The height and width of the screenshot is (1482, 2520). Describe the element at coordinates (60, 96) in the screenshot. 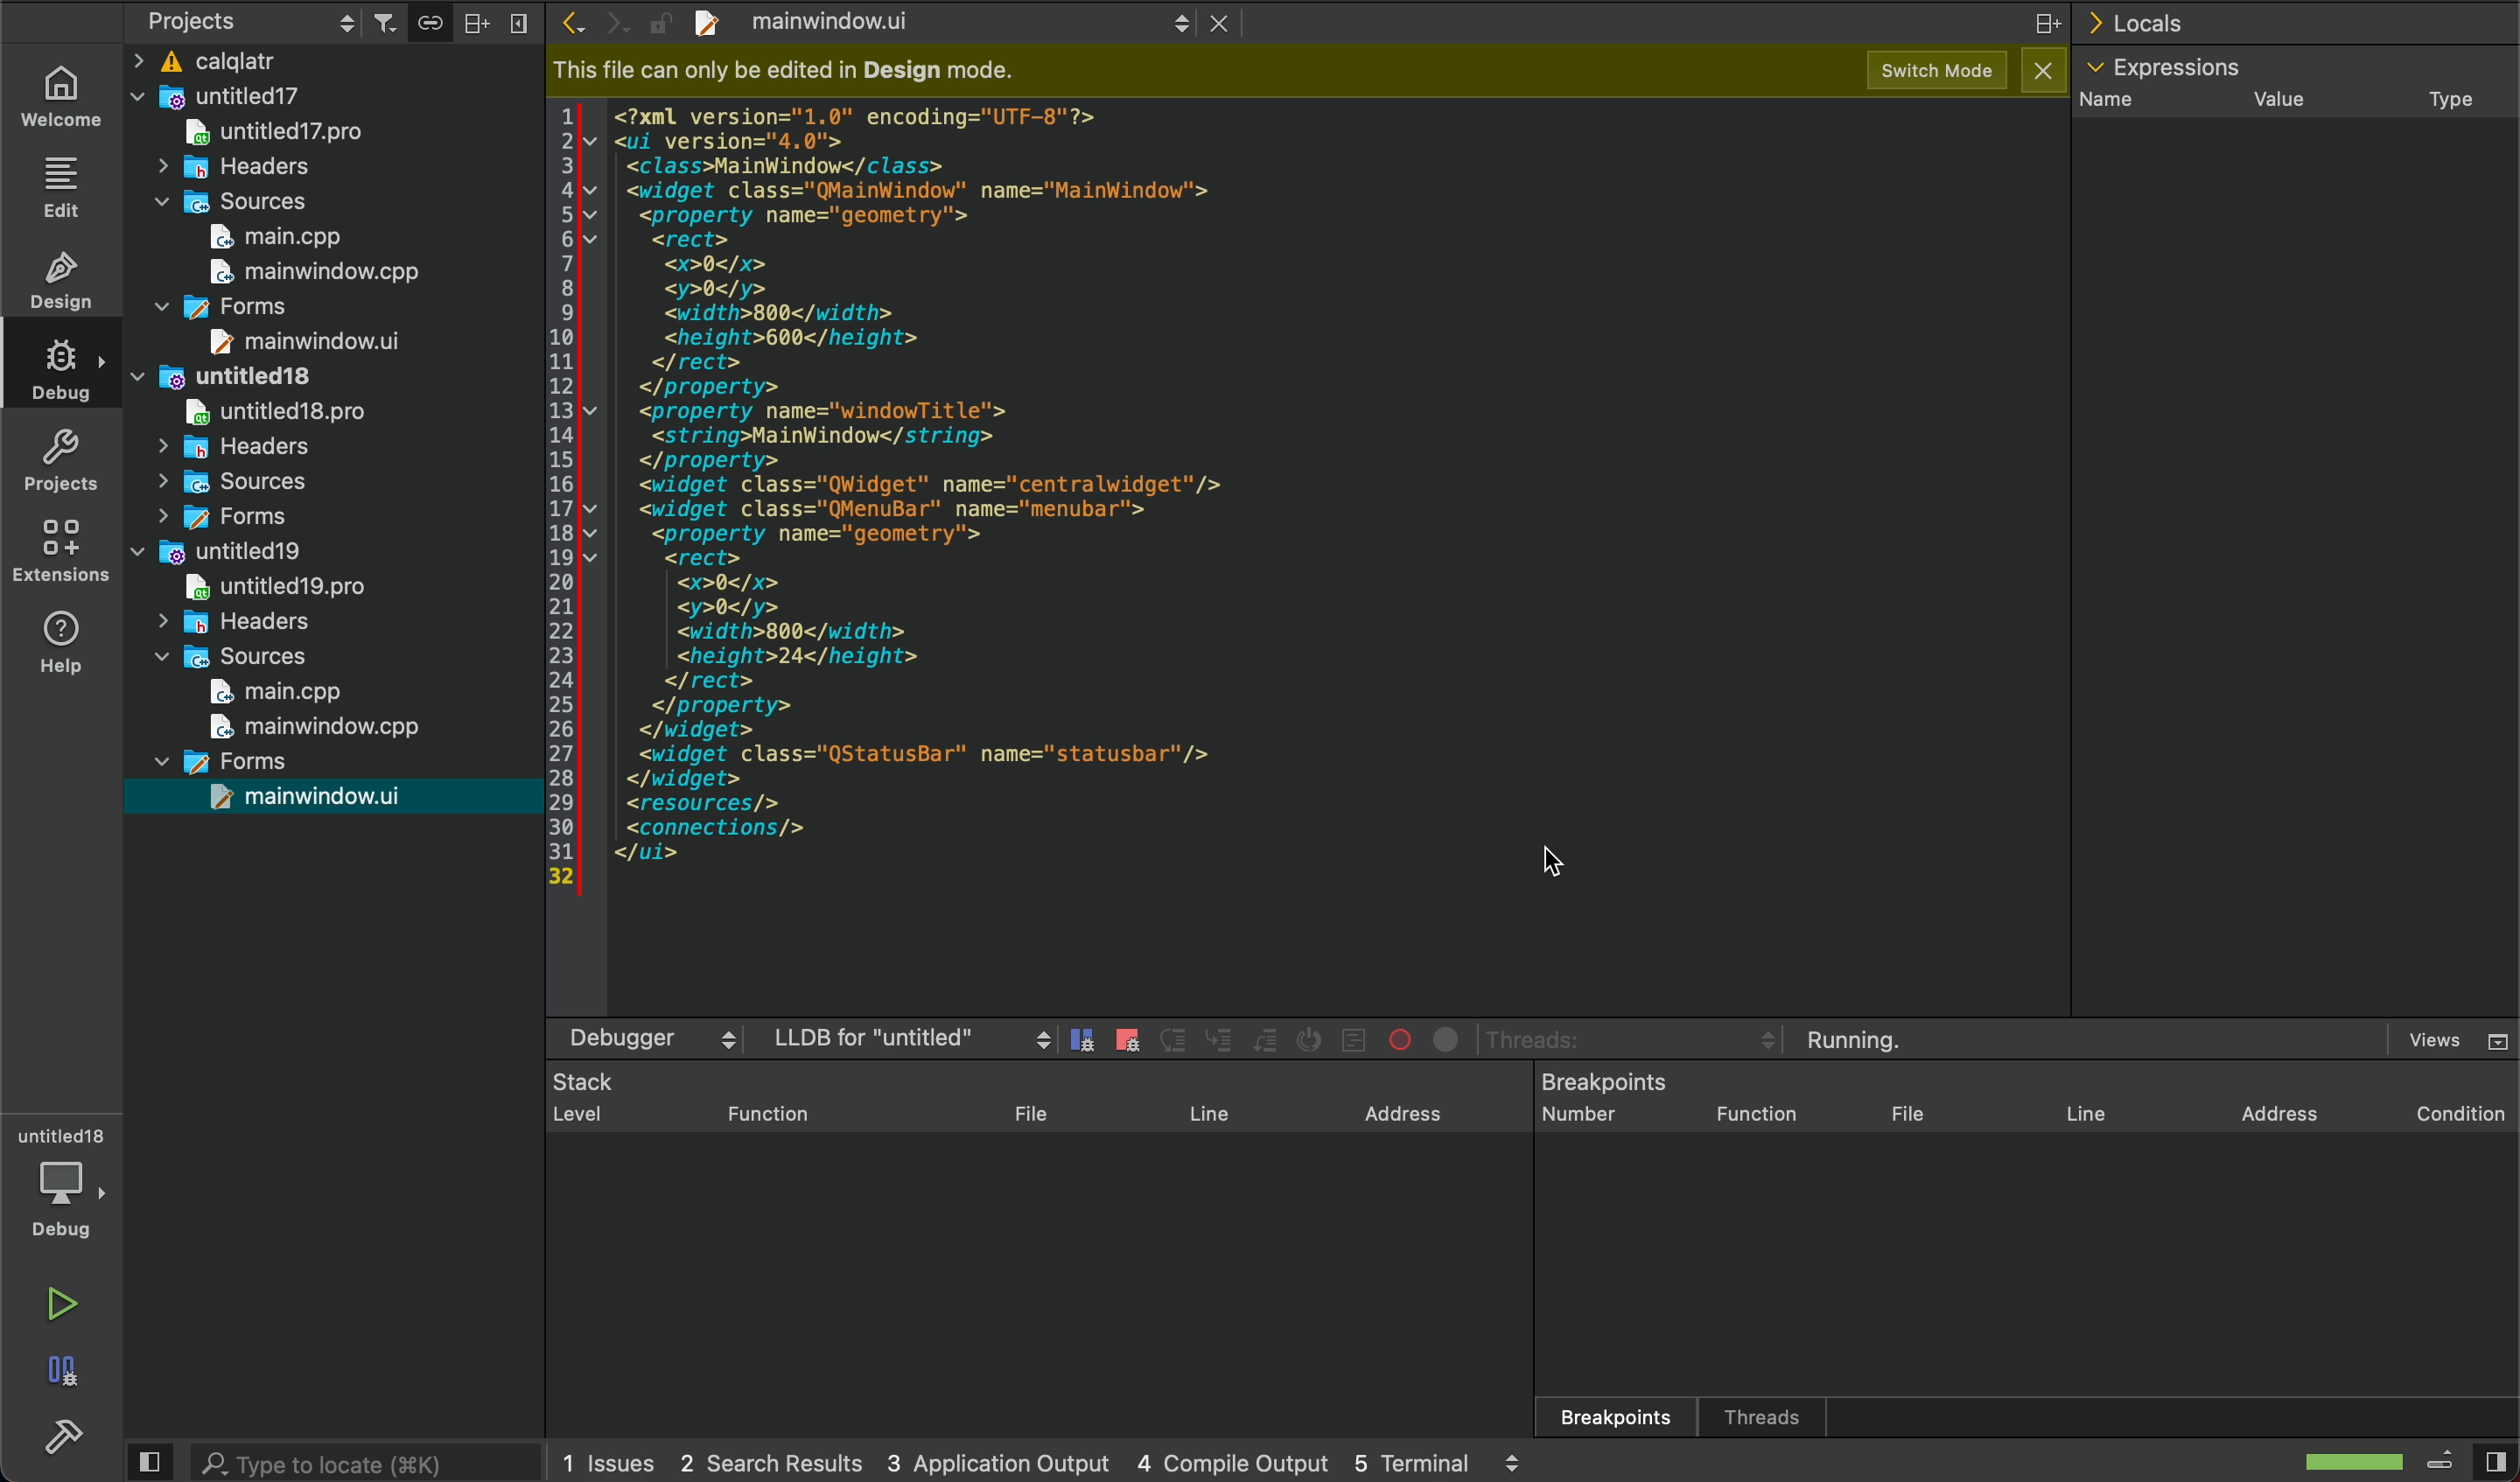

I see `welcome` at that location.